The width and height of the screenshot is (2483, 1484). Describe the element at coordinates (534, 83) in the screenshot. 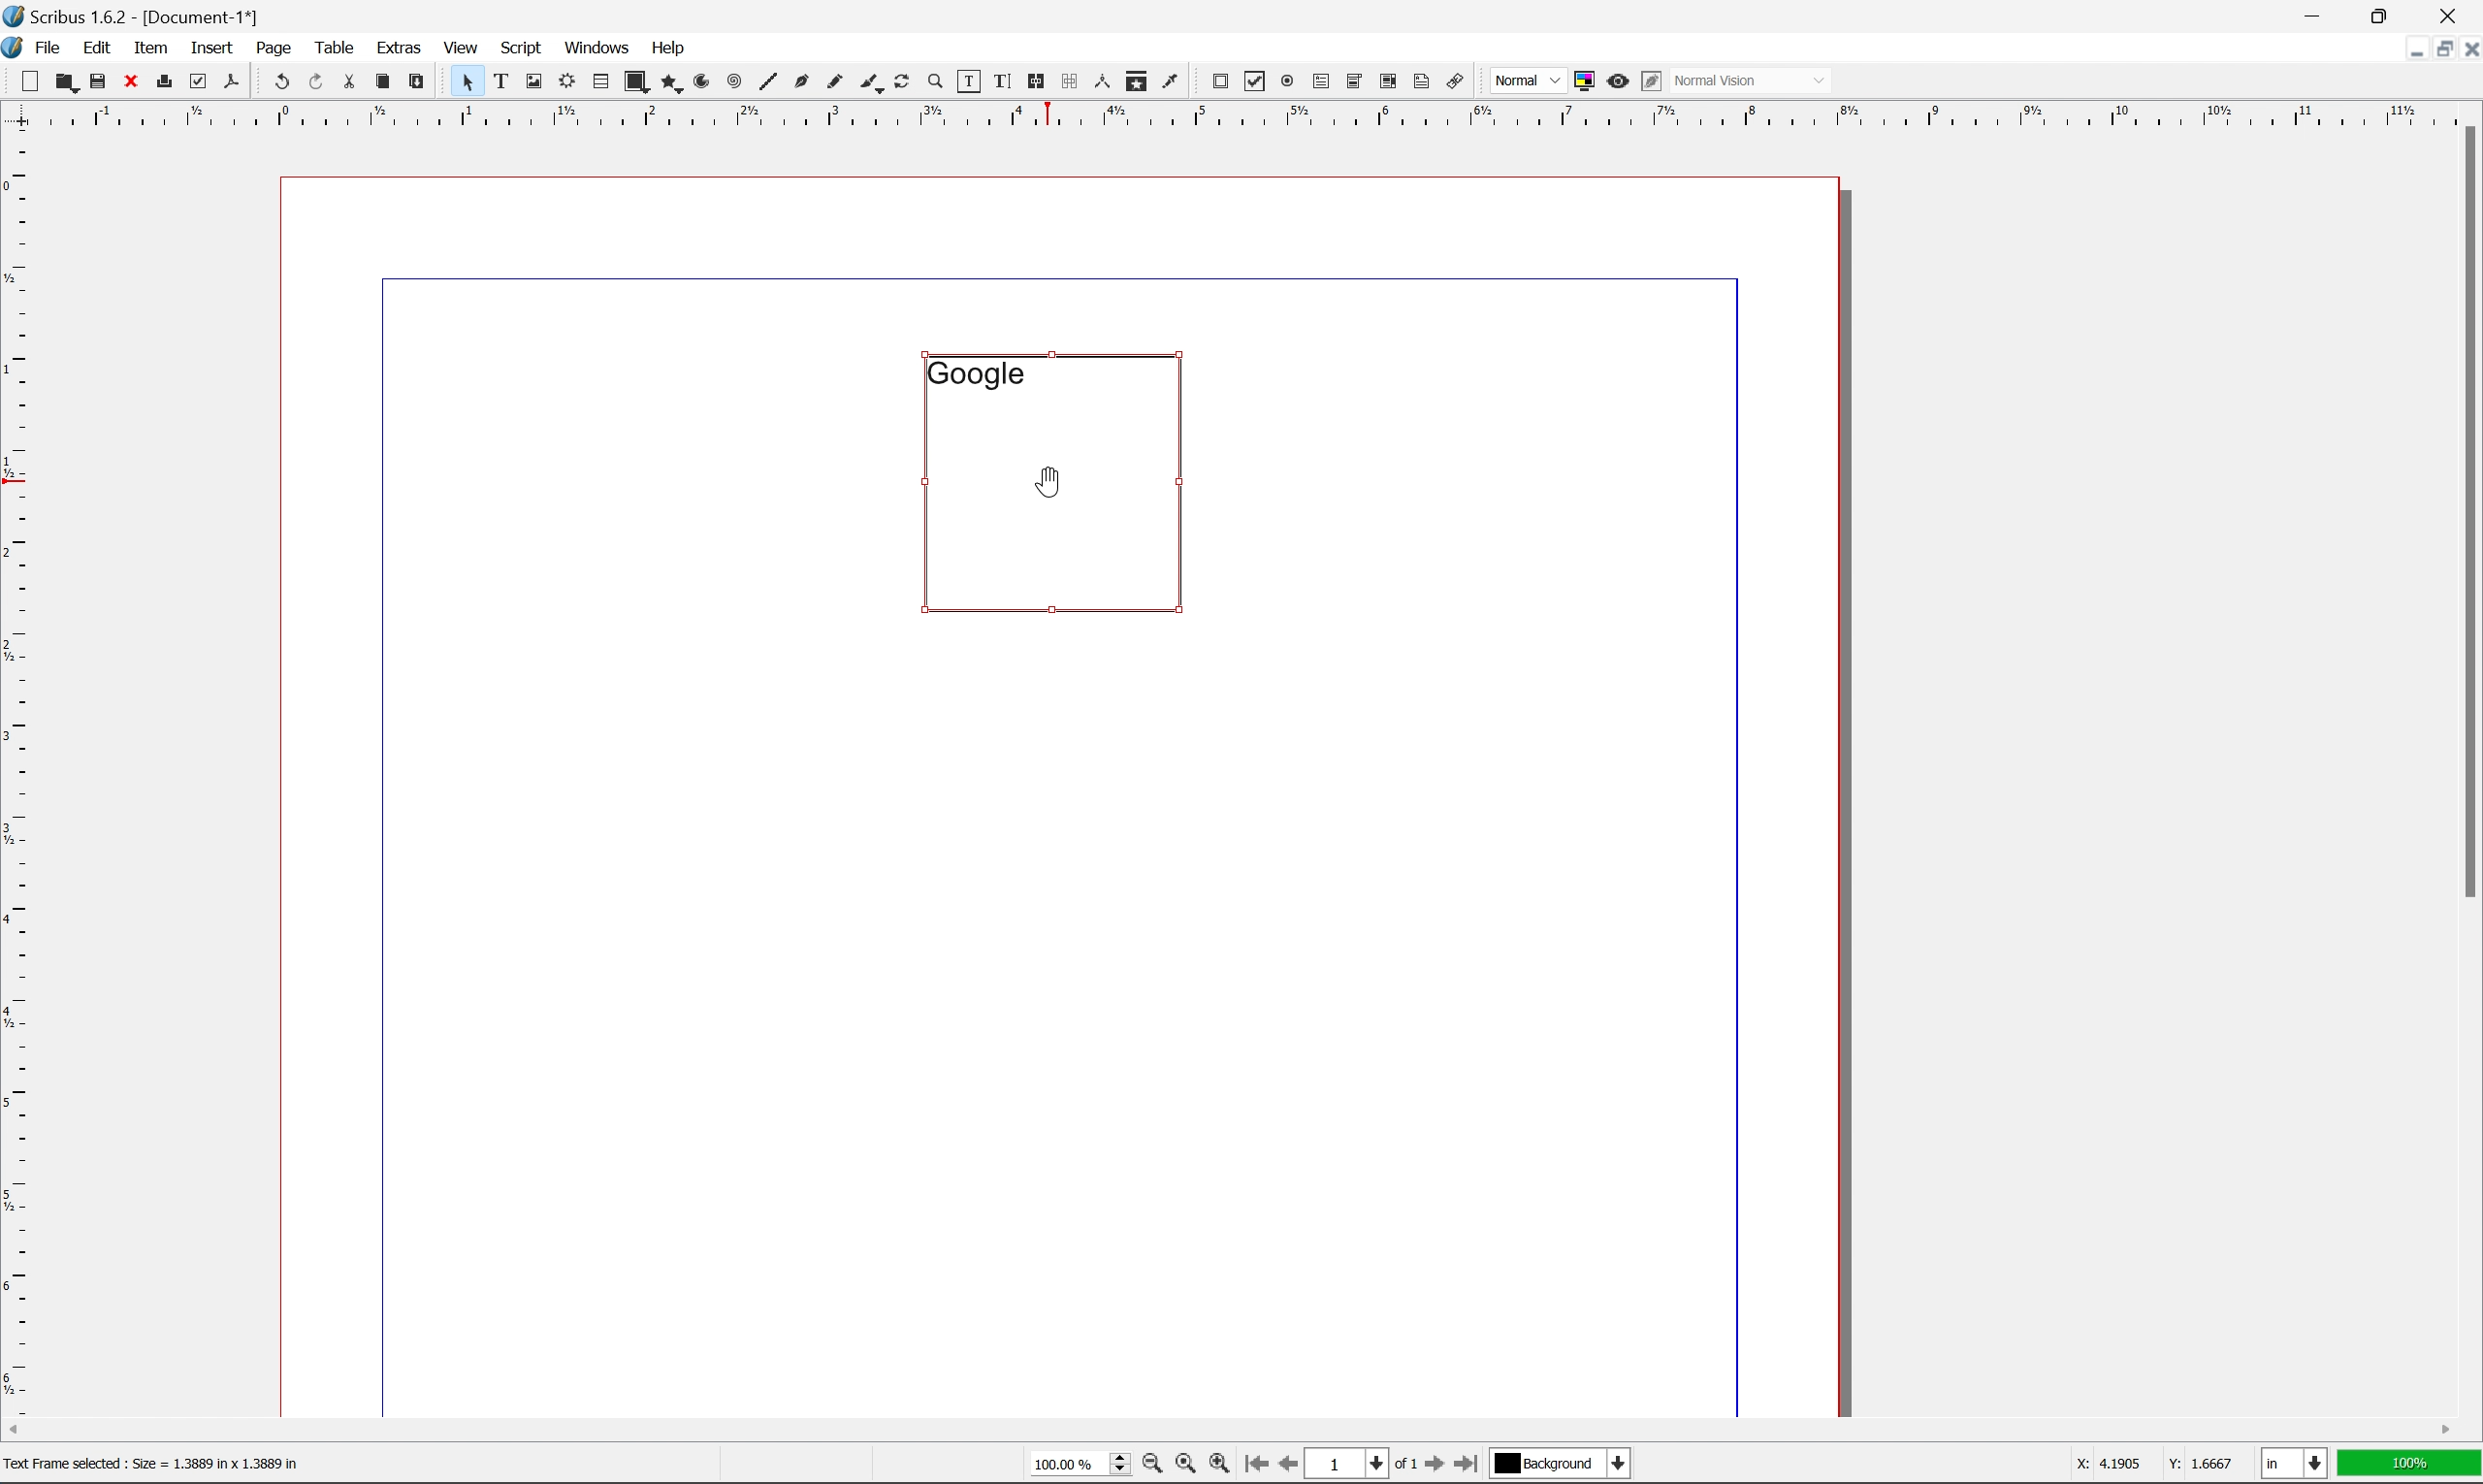

I see `image frame` at that location.